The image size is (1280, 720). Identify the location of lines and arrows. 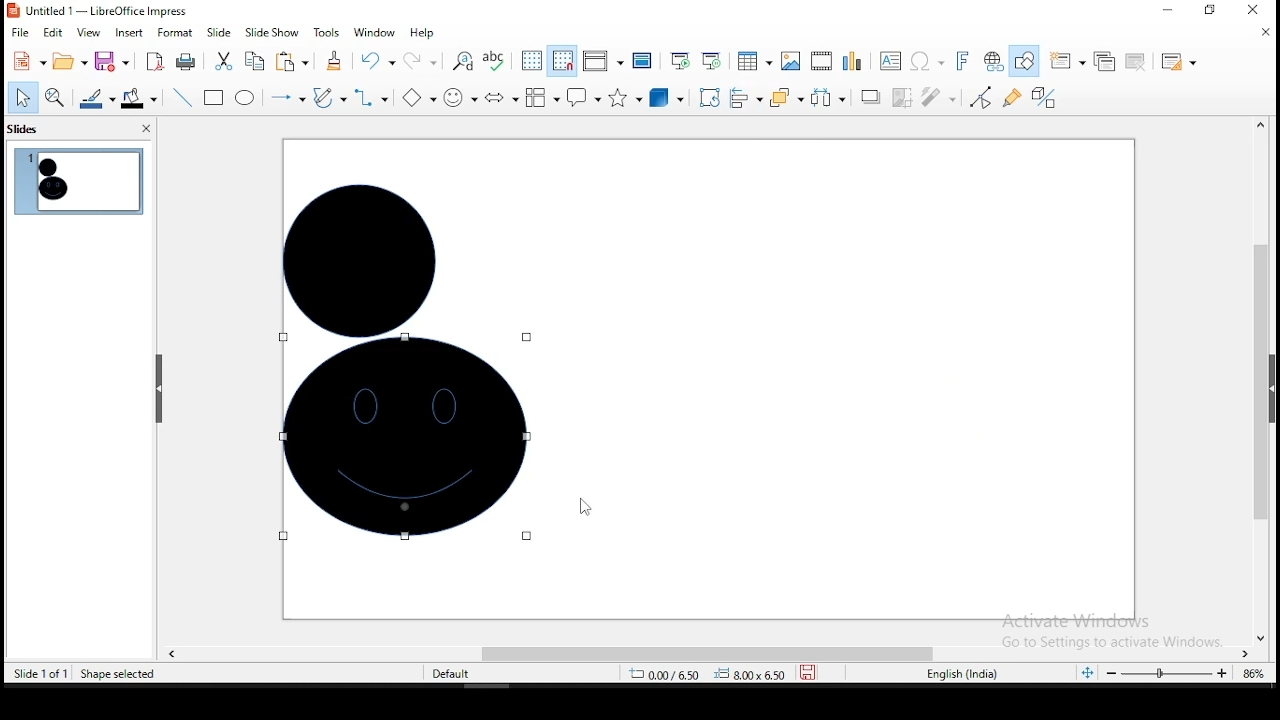
(286, 97).